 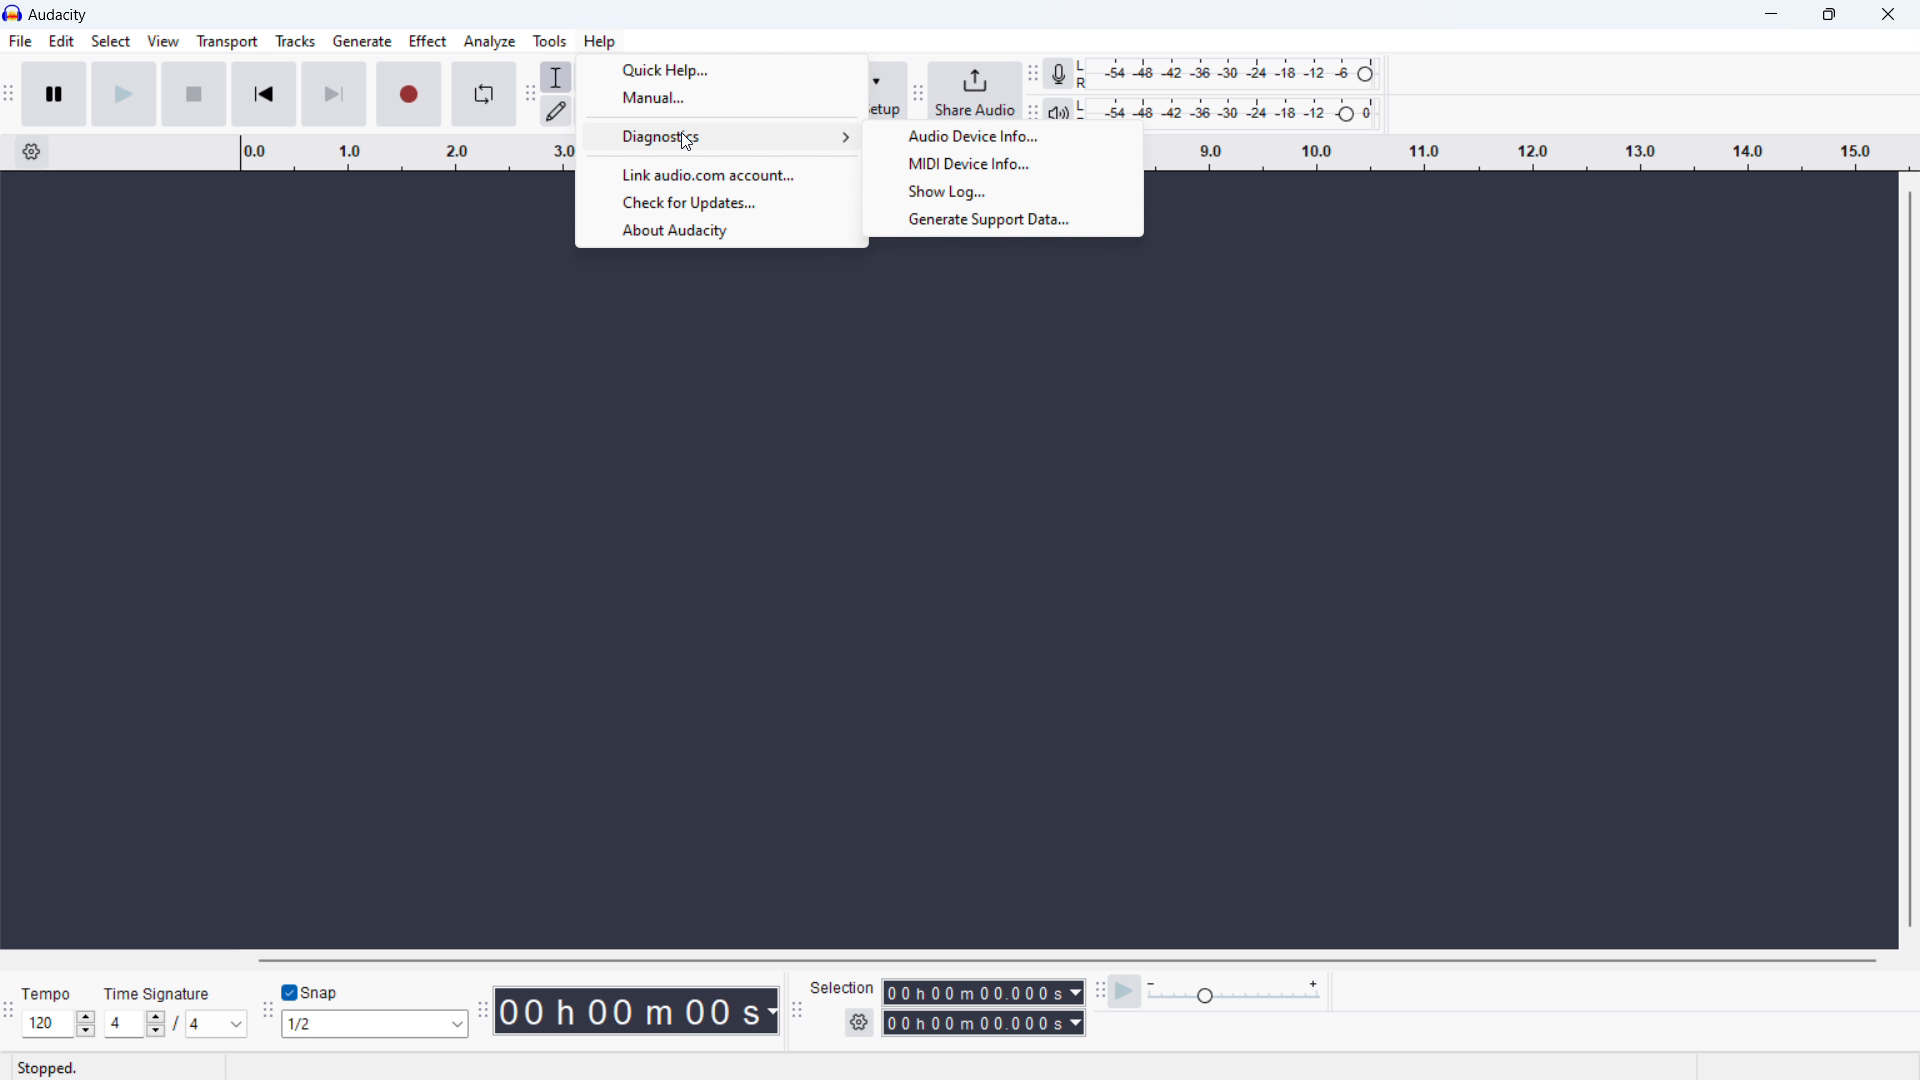 What do you see at coordinates (1905, 565) in the screenshot?
I see `Vertical scroll bar` at bounding box center [1905, 565].